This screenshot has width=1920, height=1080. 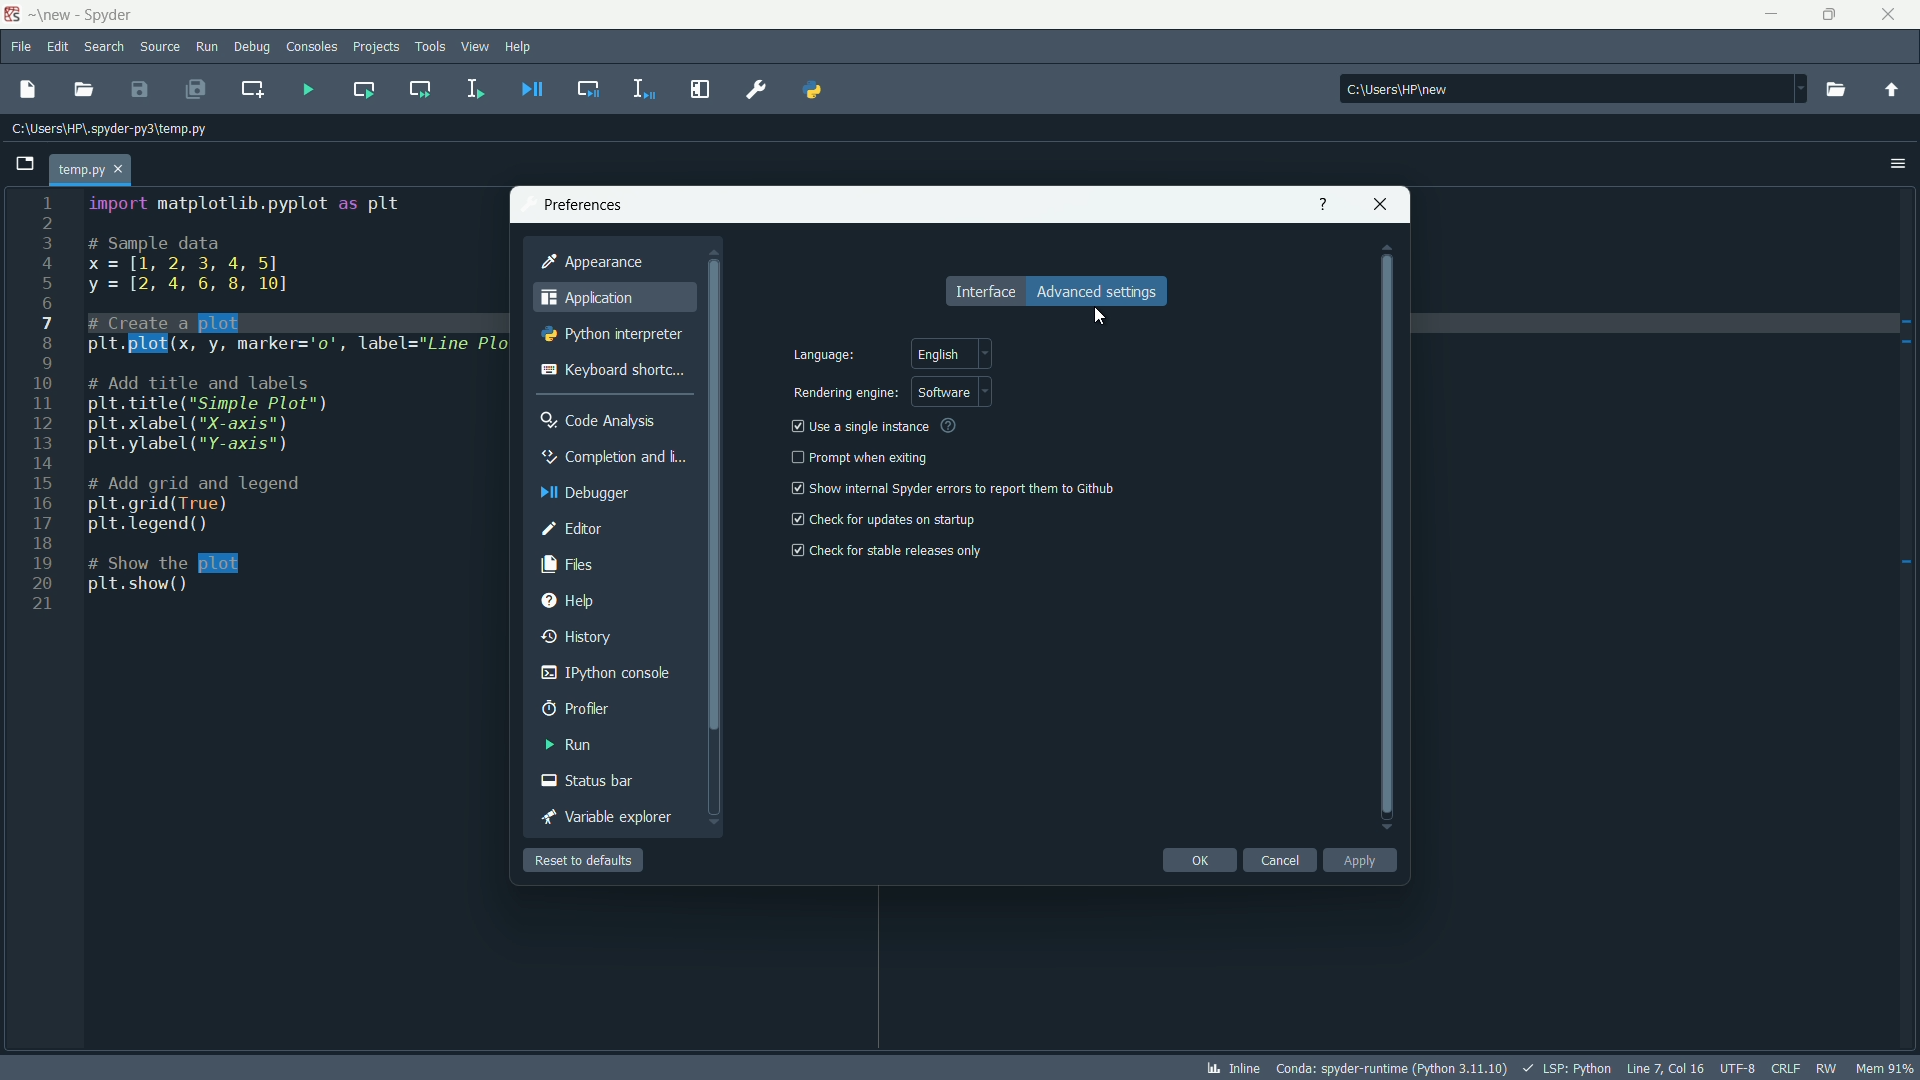 I want to click on current file directory, so click(x=107, y=127).